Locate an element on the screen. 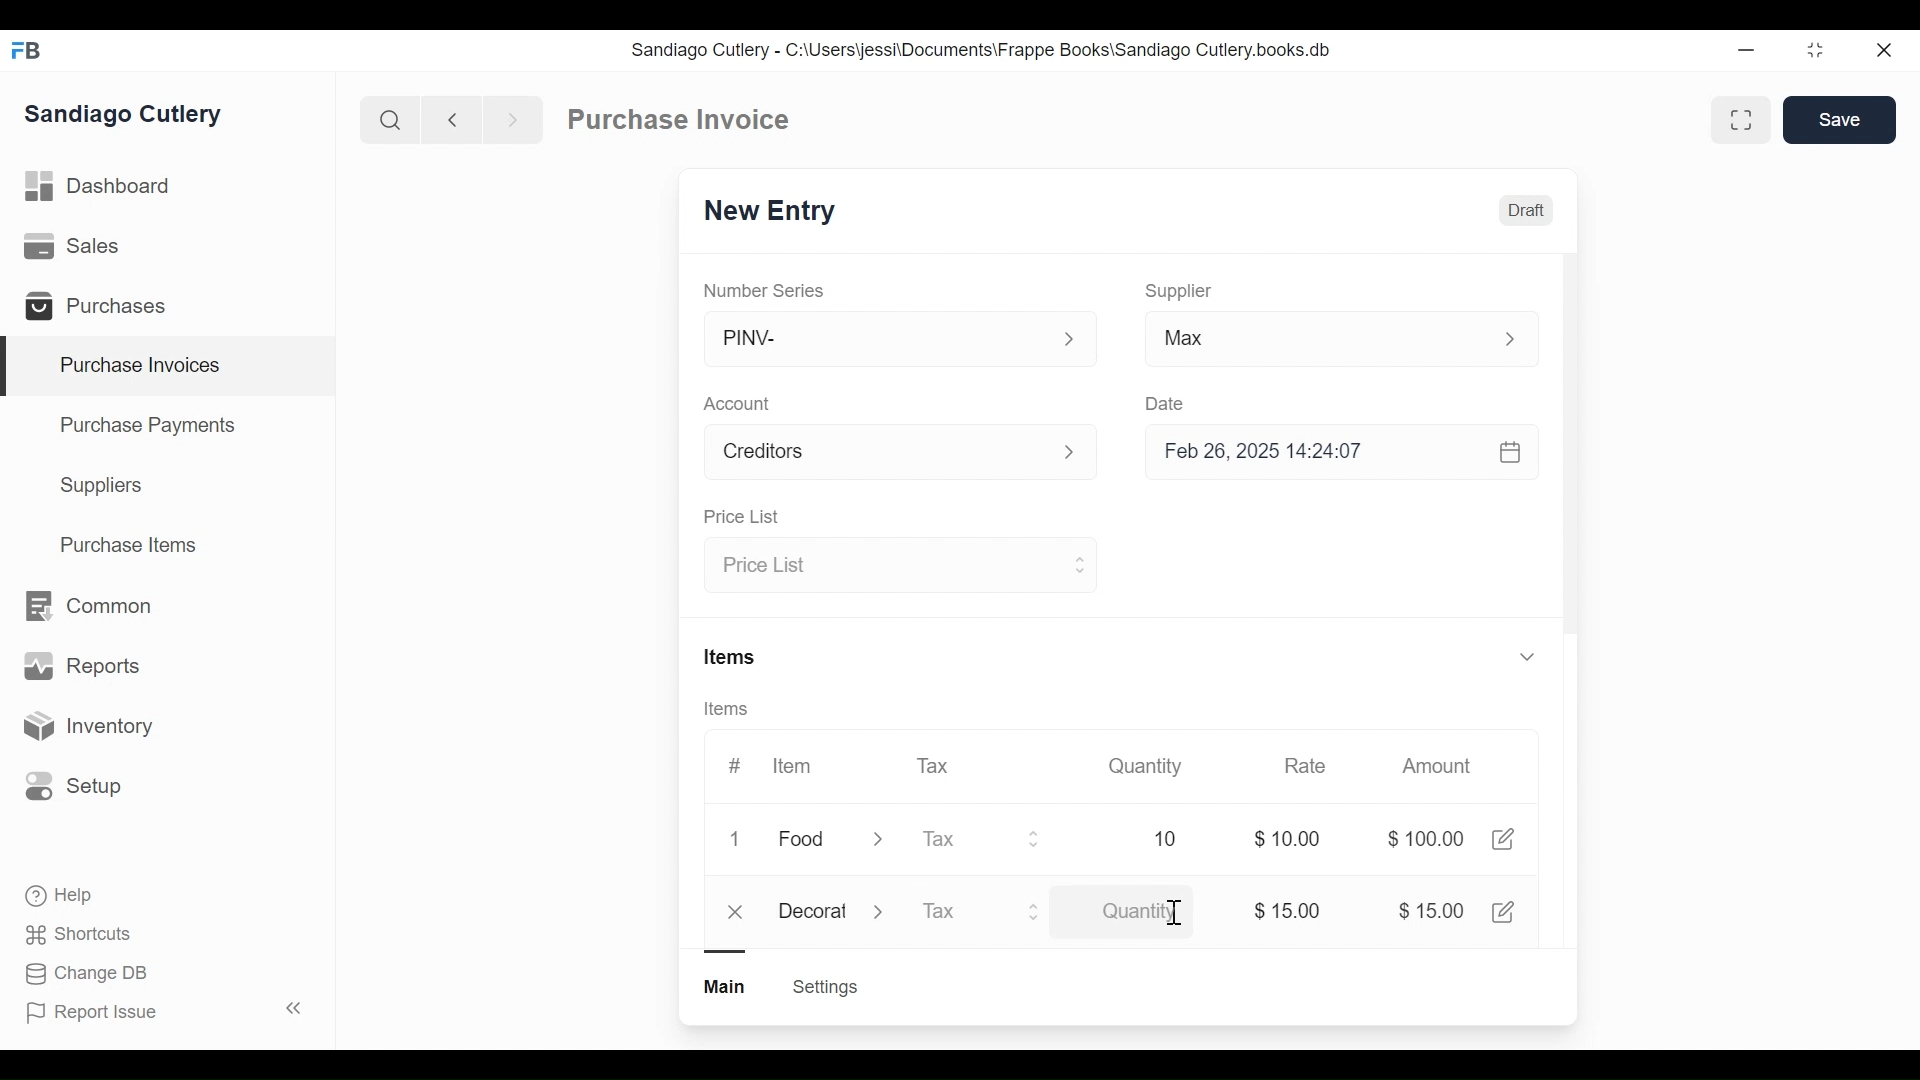 This screenshot has height=1080, width=1920. $15.00 is located at coordinates (1431, 910).